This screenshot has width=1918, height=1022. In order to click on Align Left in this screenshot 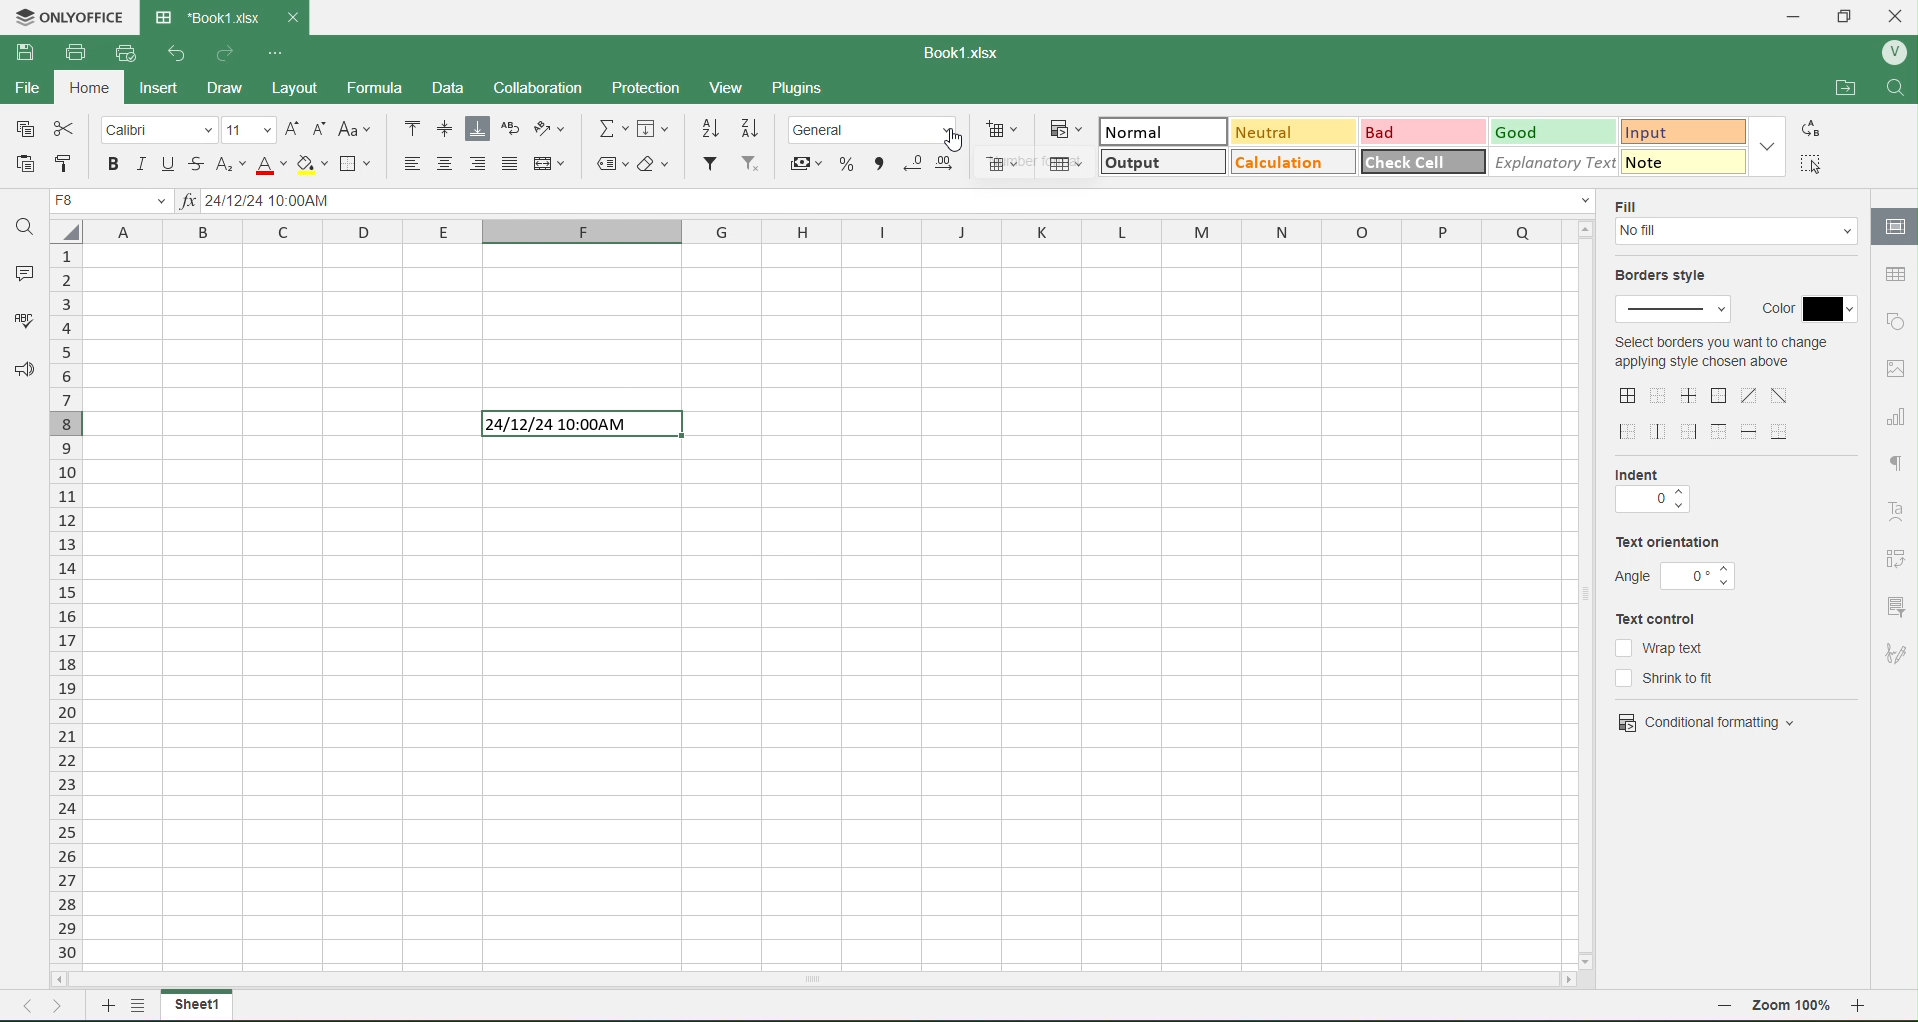, I will do `click(405, 163)`.